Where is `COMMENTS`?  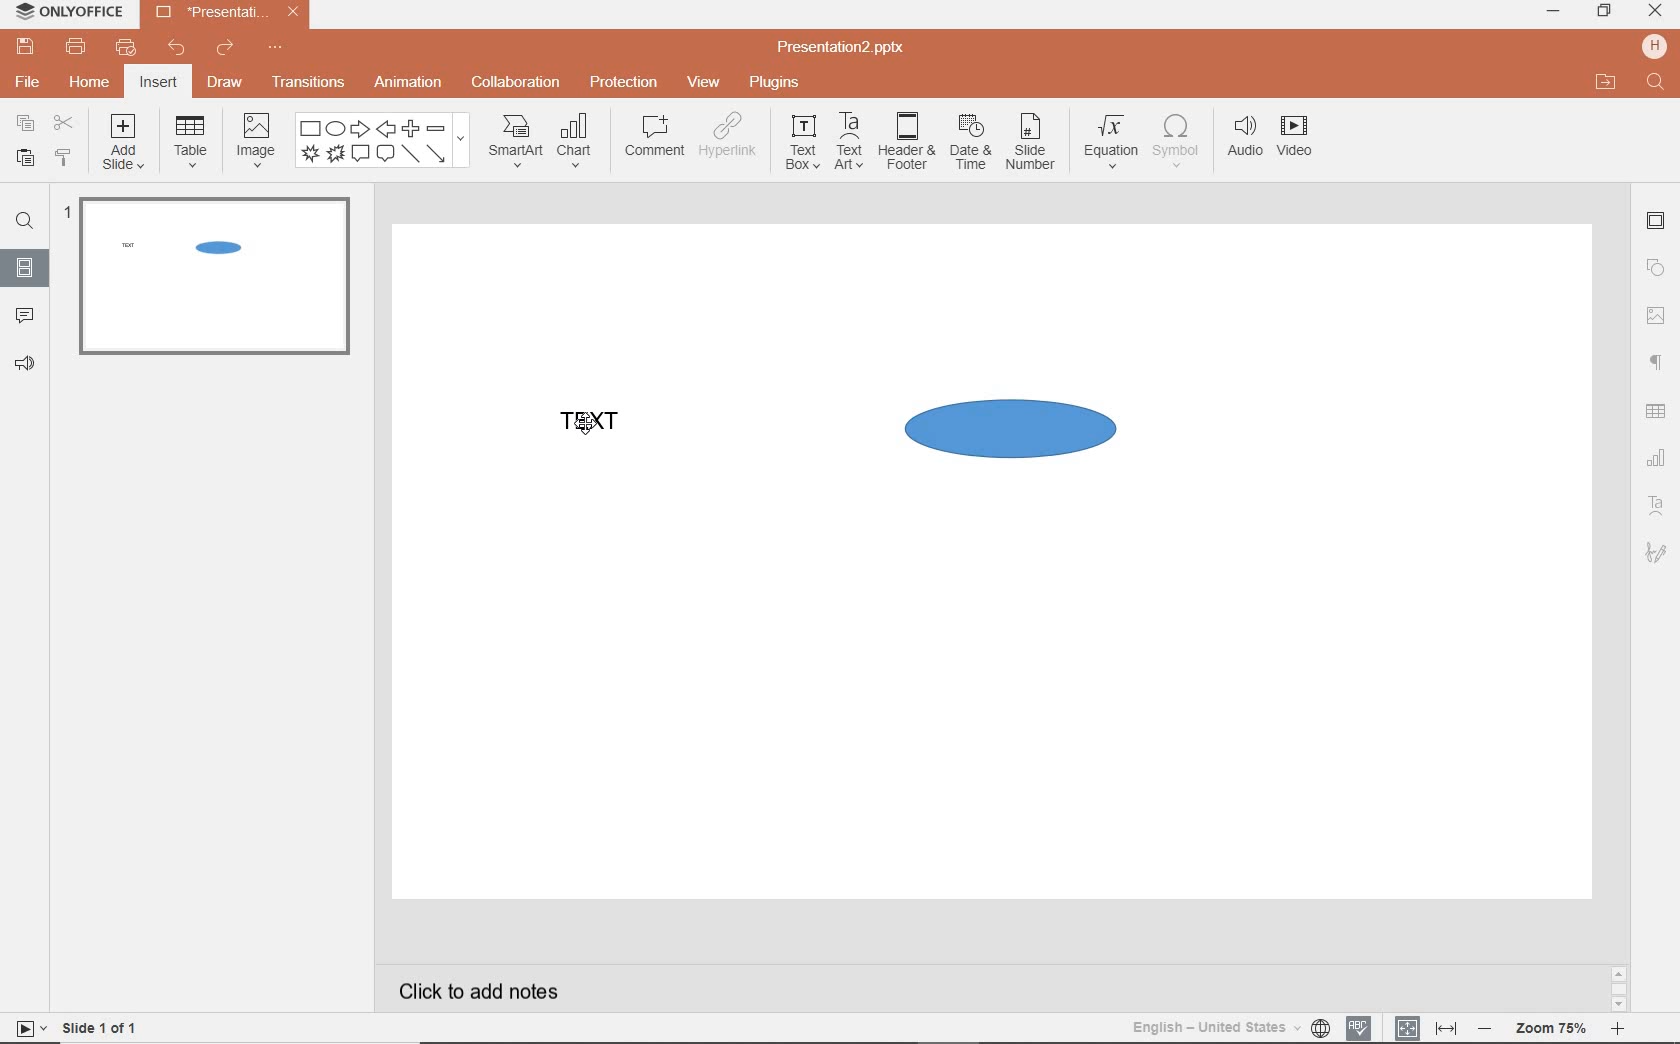
COMMENTS is located at coordinates (23, 311).